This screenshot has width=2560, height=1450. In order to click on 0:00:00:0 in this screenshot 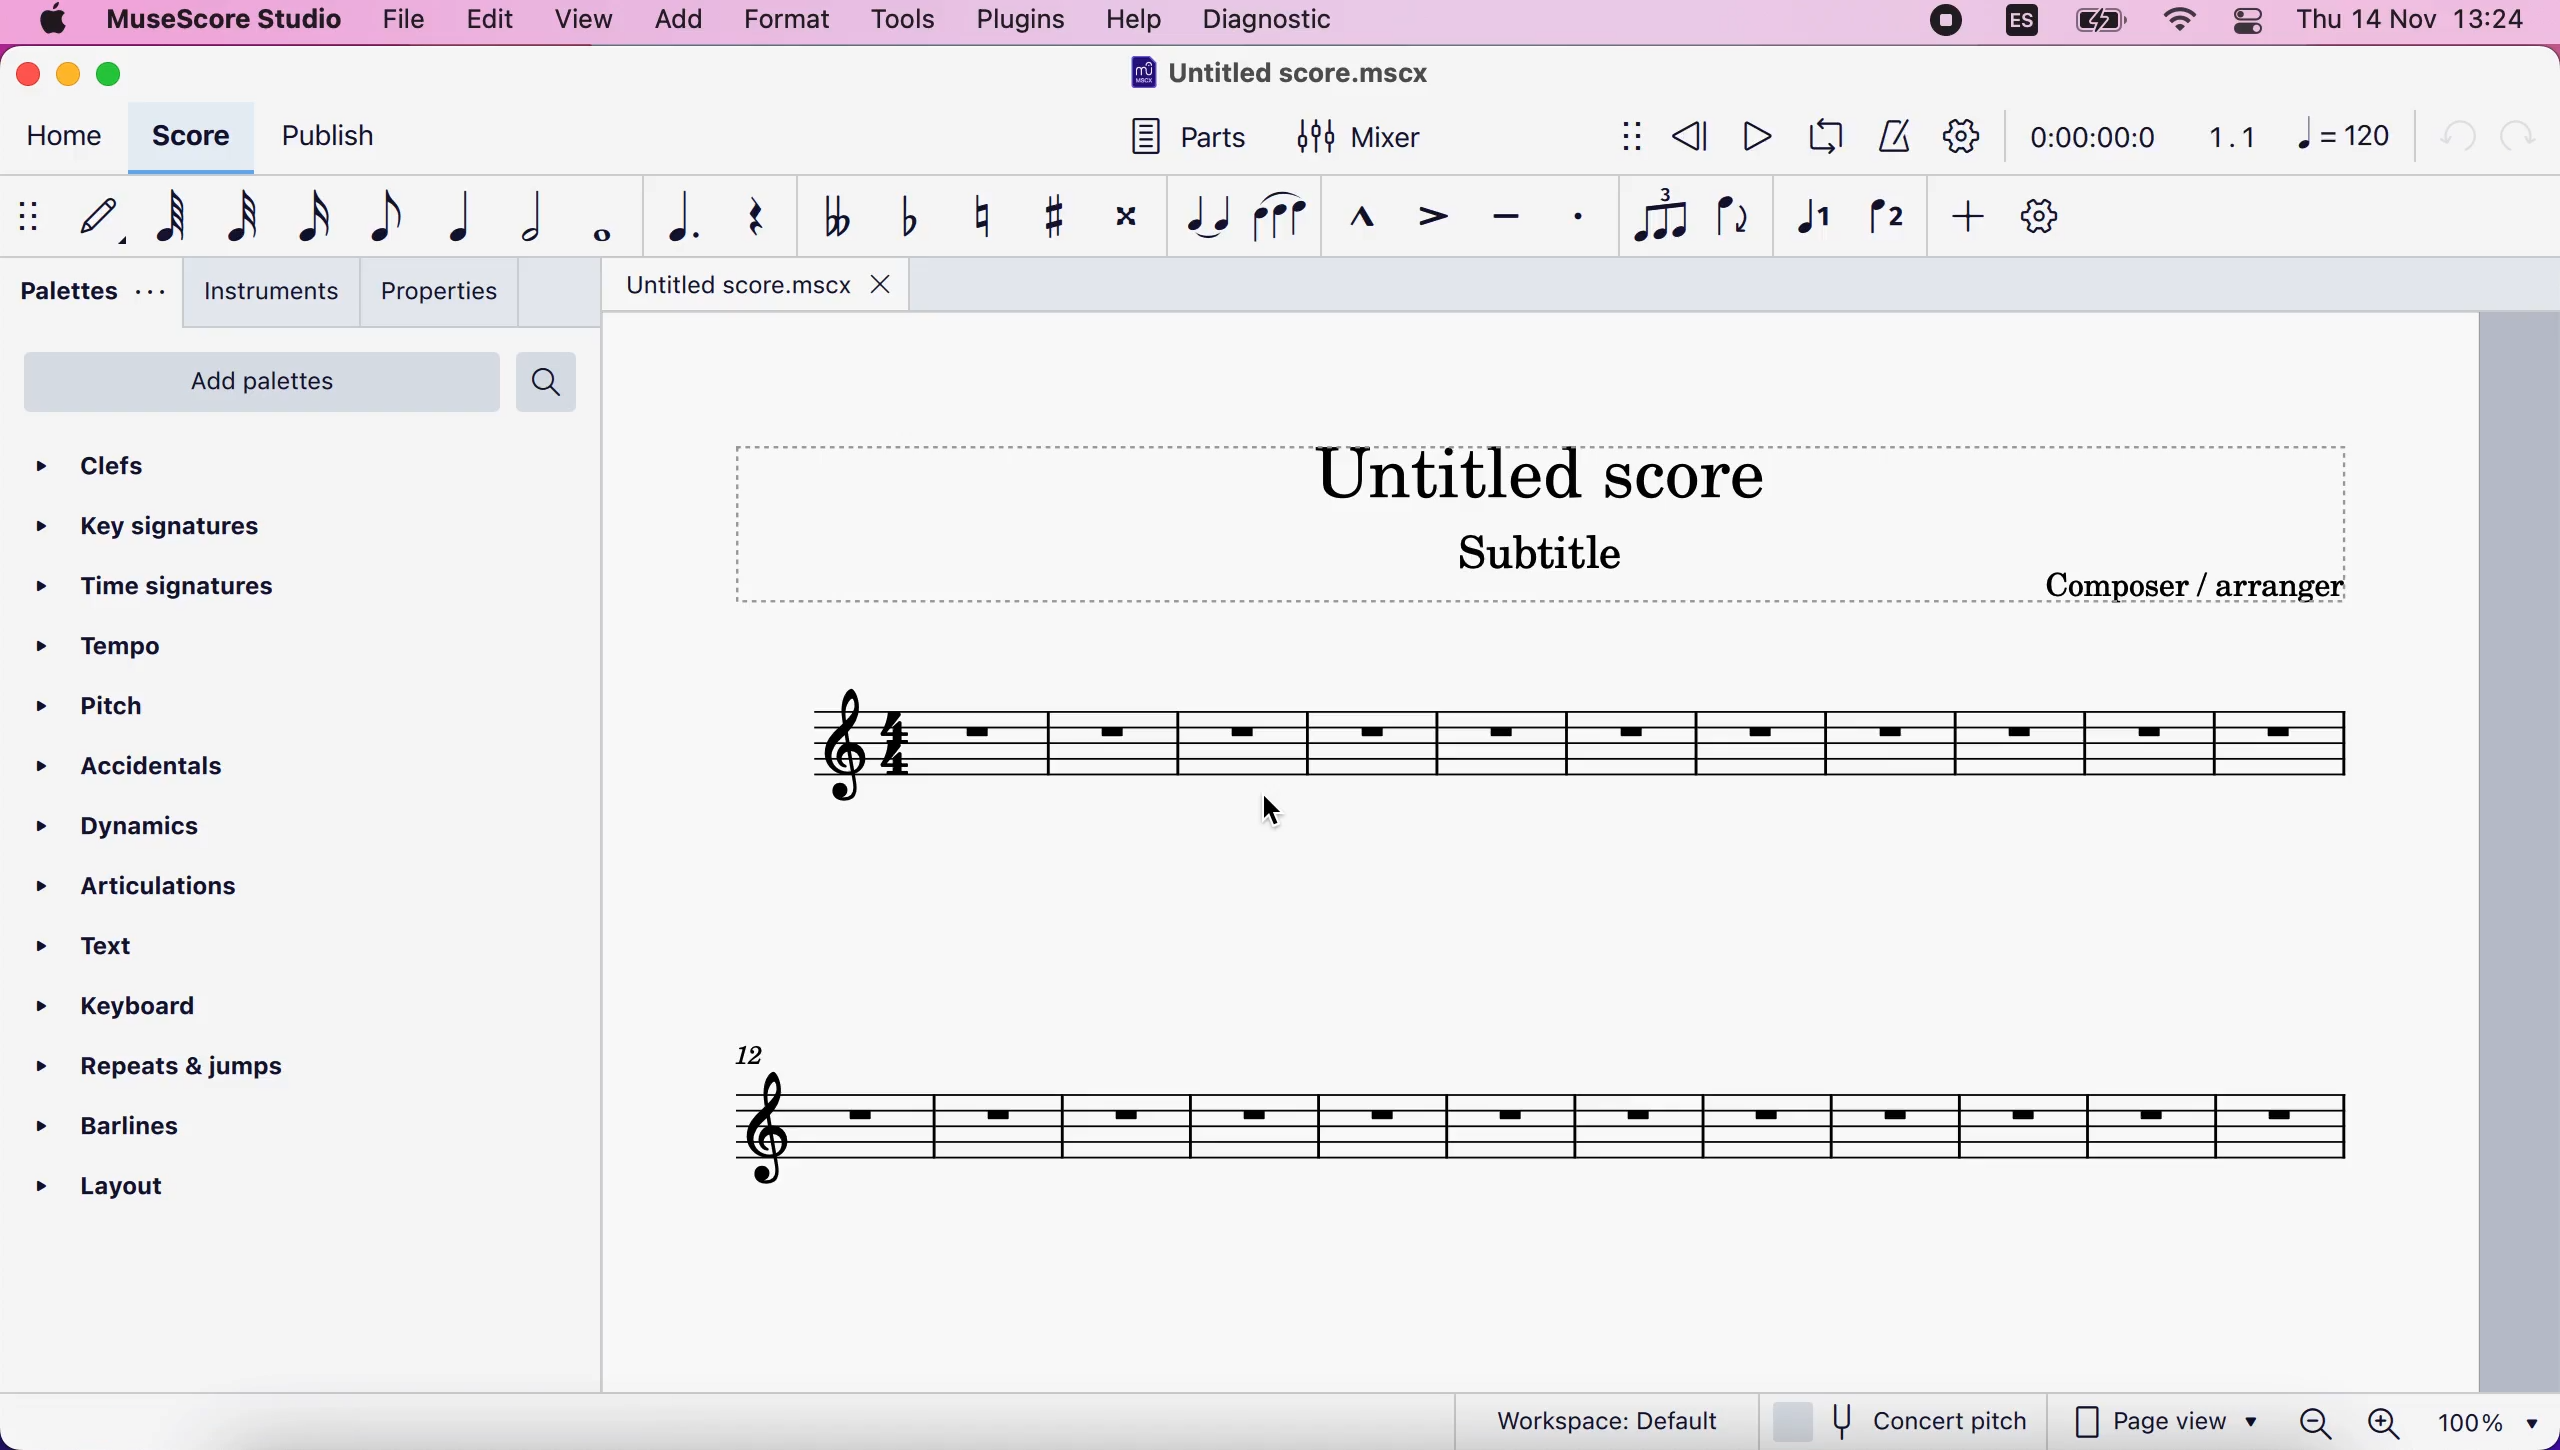, I will do `click(2106, 146)`.